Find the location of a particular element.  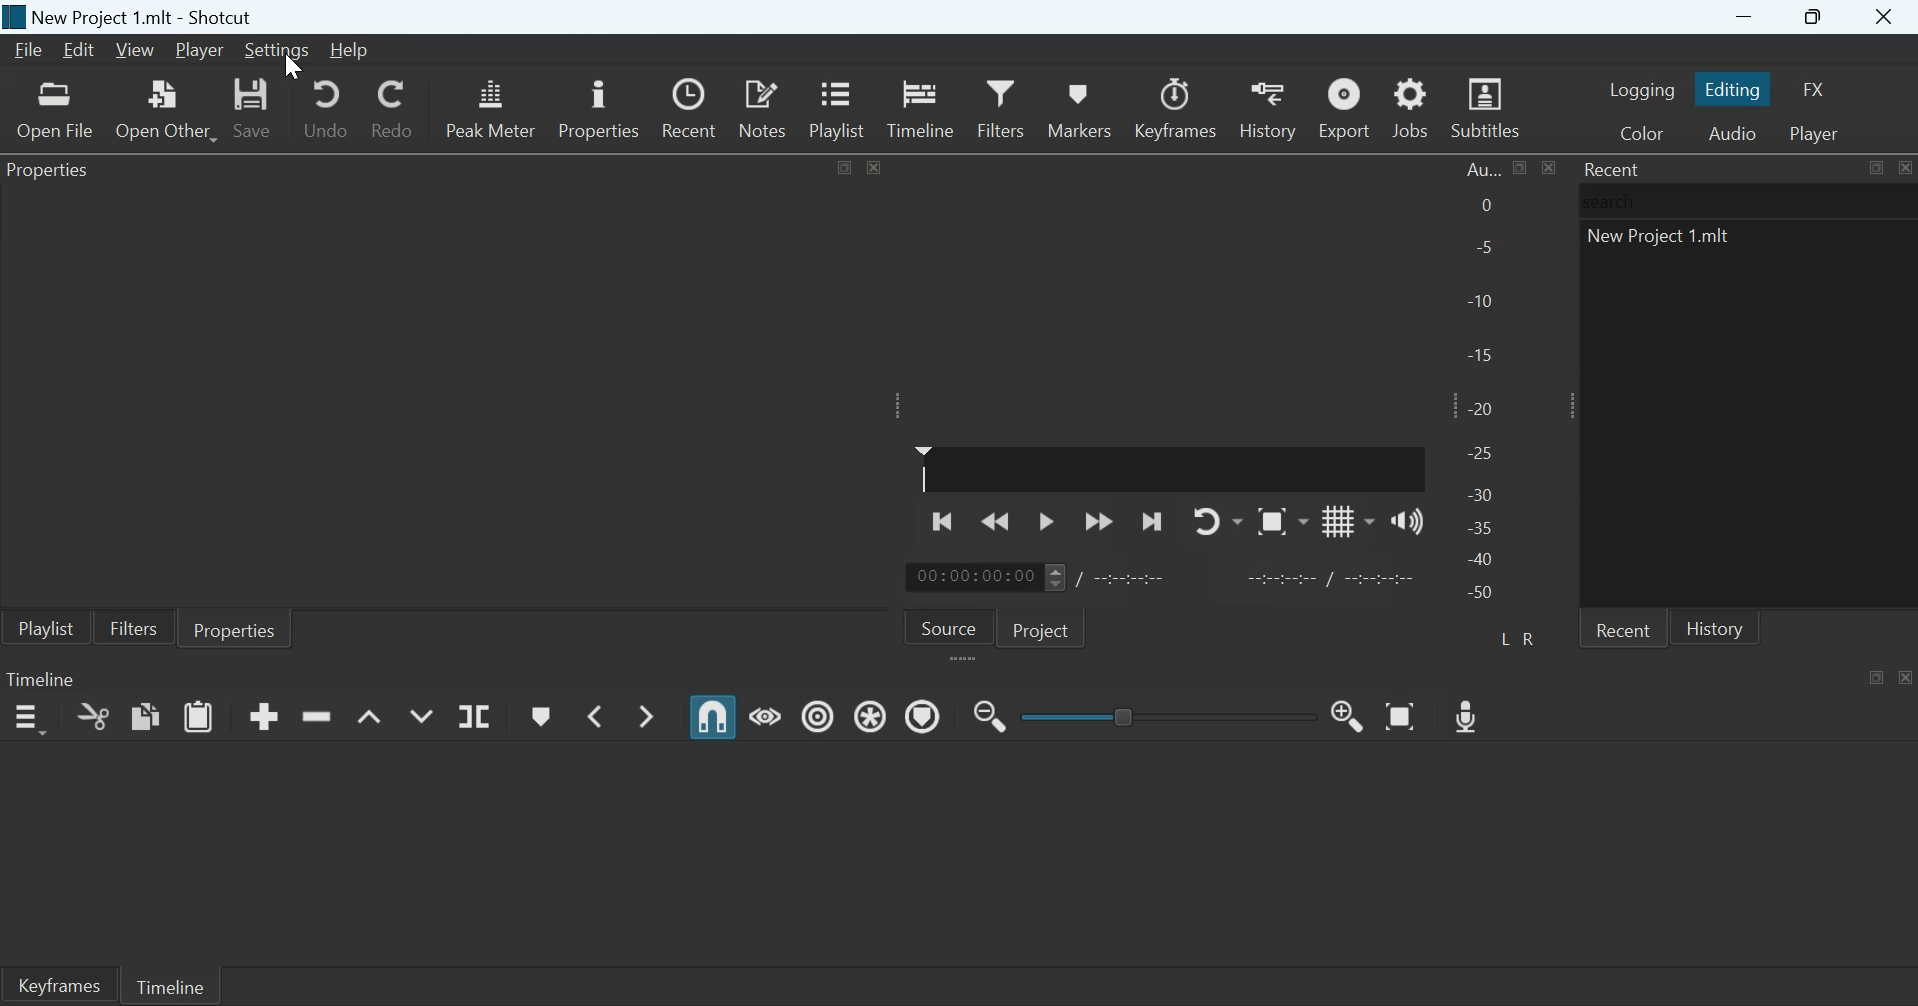

Subtitles is located at coordinates (1488, 108).